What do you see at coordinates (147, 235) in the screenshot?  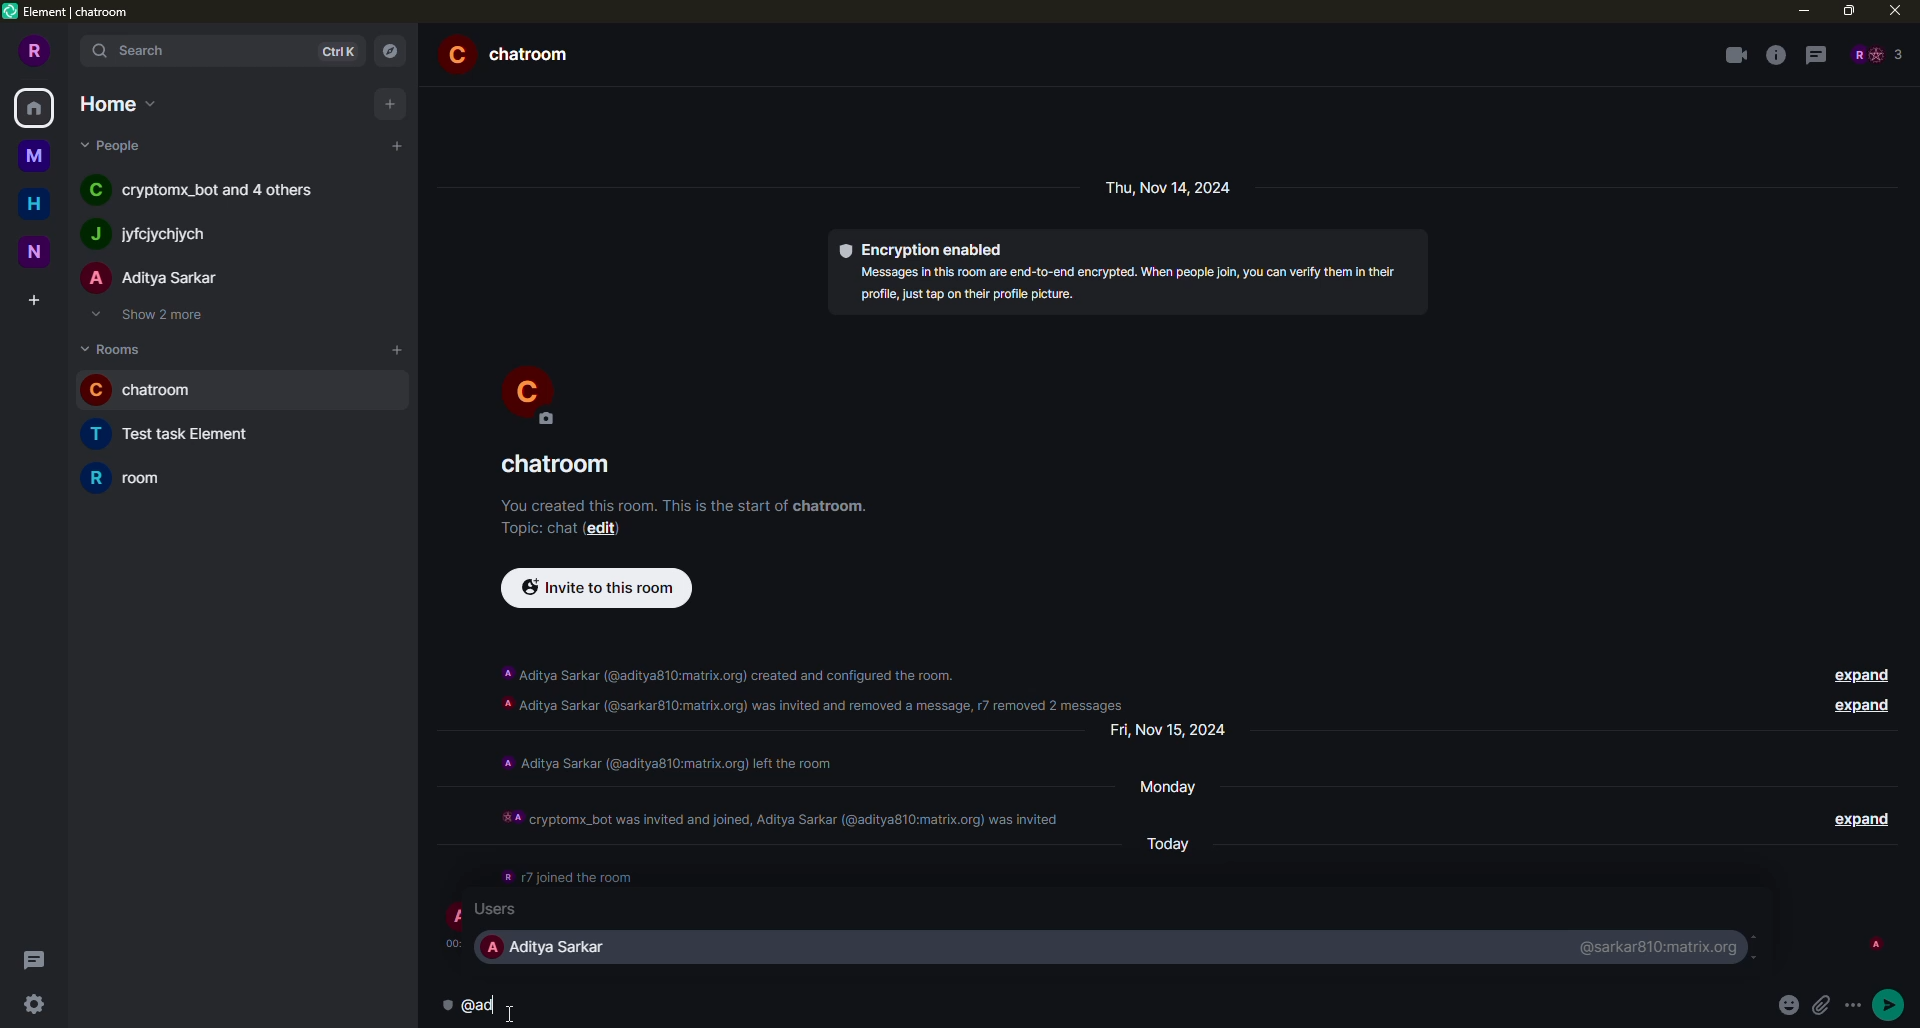 I see `people` at bounding box center [147, 235].